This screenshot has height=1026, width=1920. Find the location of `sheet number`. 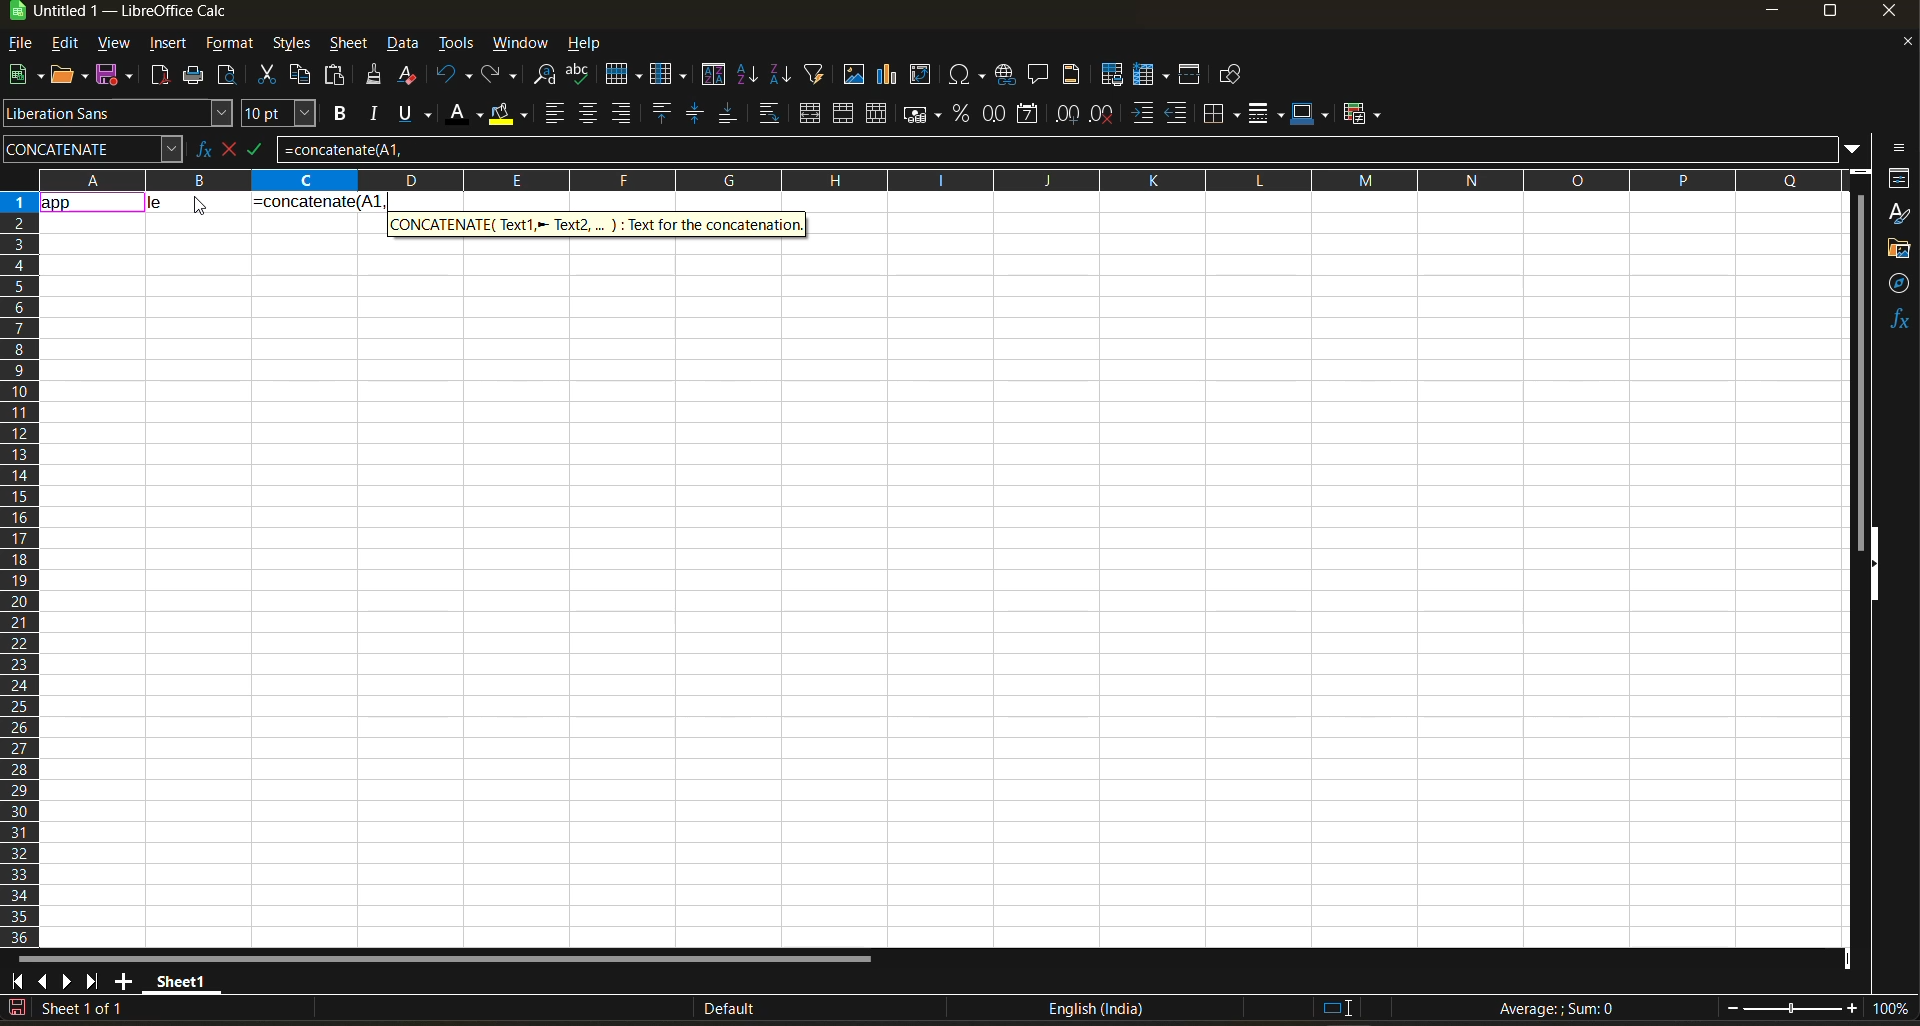

sheet number is located at coordinates (88, 1008).